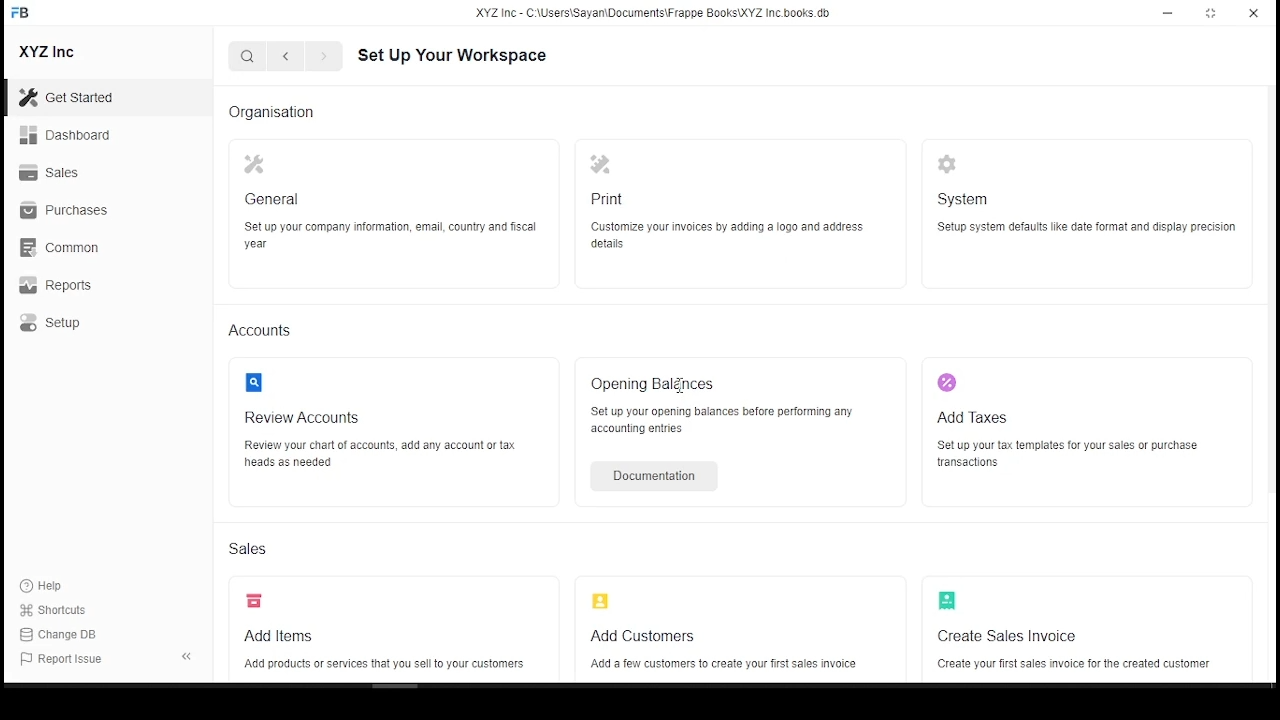  What do you see at coordinates (974, 418) in the screenshot?
I see `add taxes` at bounding box center [974, 418].